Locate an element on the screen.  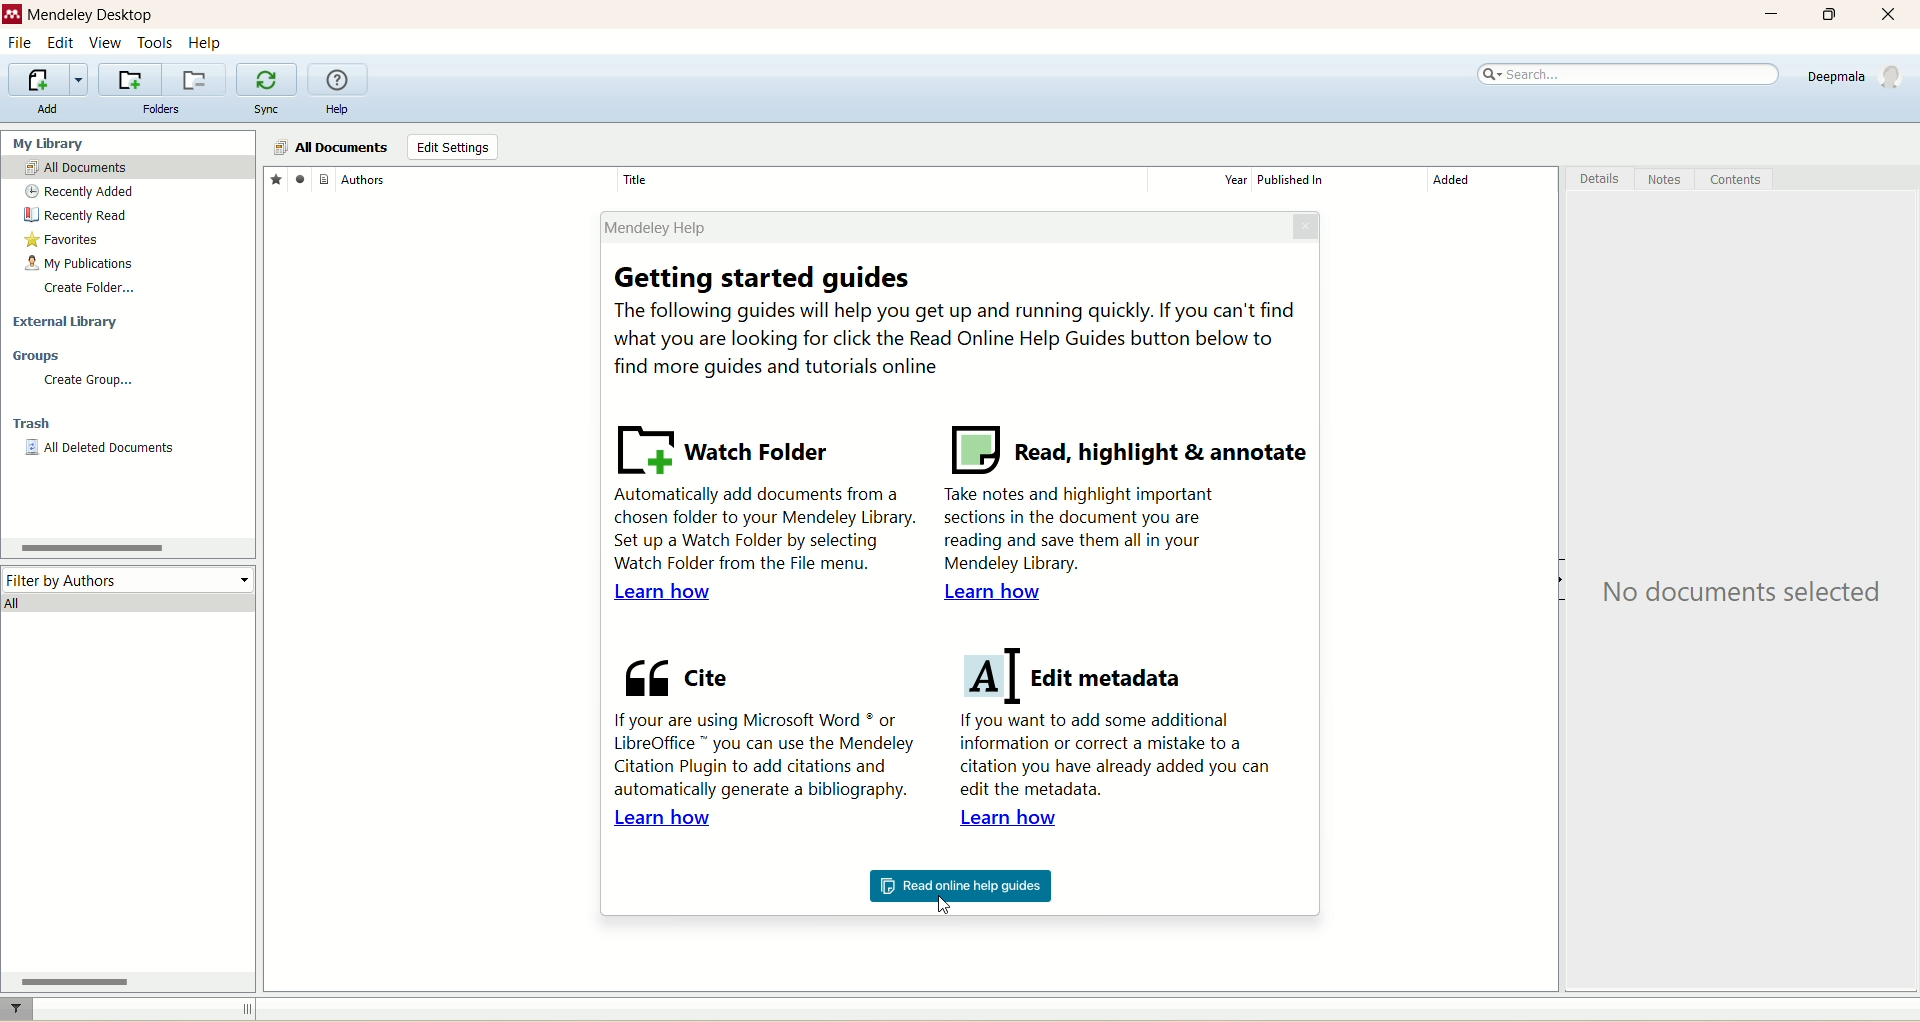
trash is located at coordinates (32, 423).